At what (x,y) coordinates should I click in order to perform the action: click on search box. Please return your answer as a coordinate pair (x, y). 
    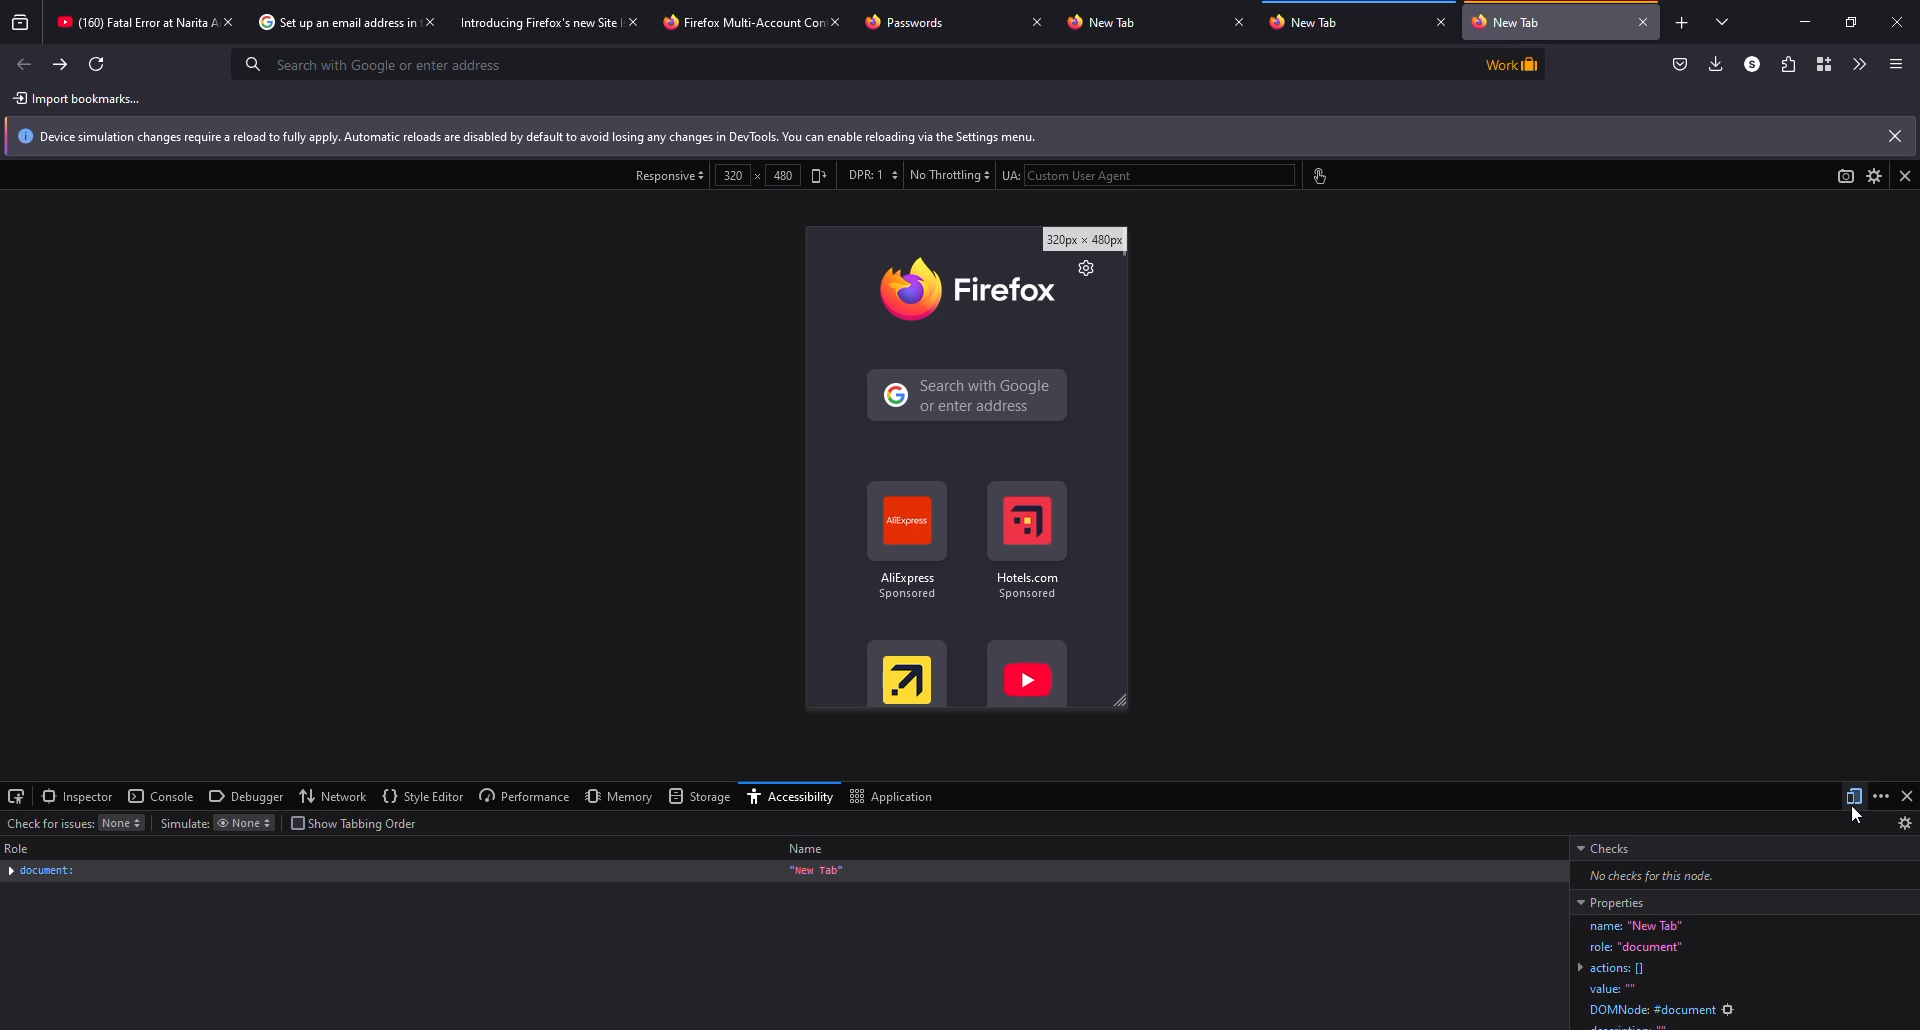
    Looking at the image, I should click on (846, 63).